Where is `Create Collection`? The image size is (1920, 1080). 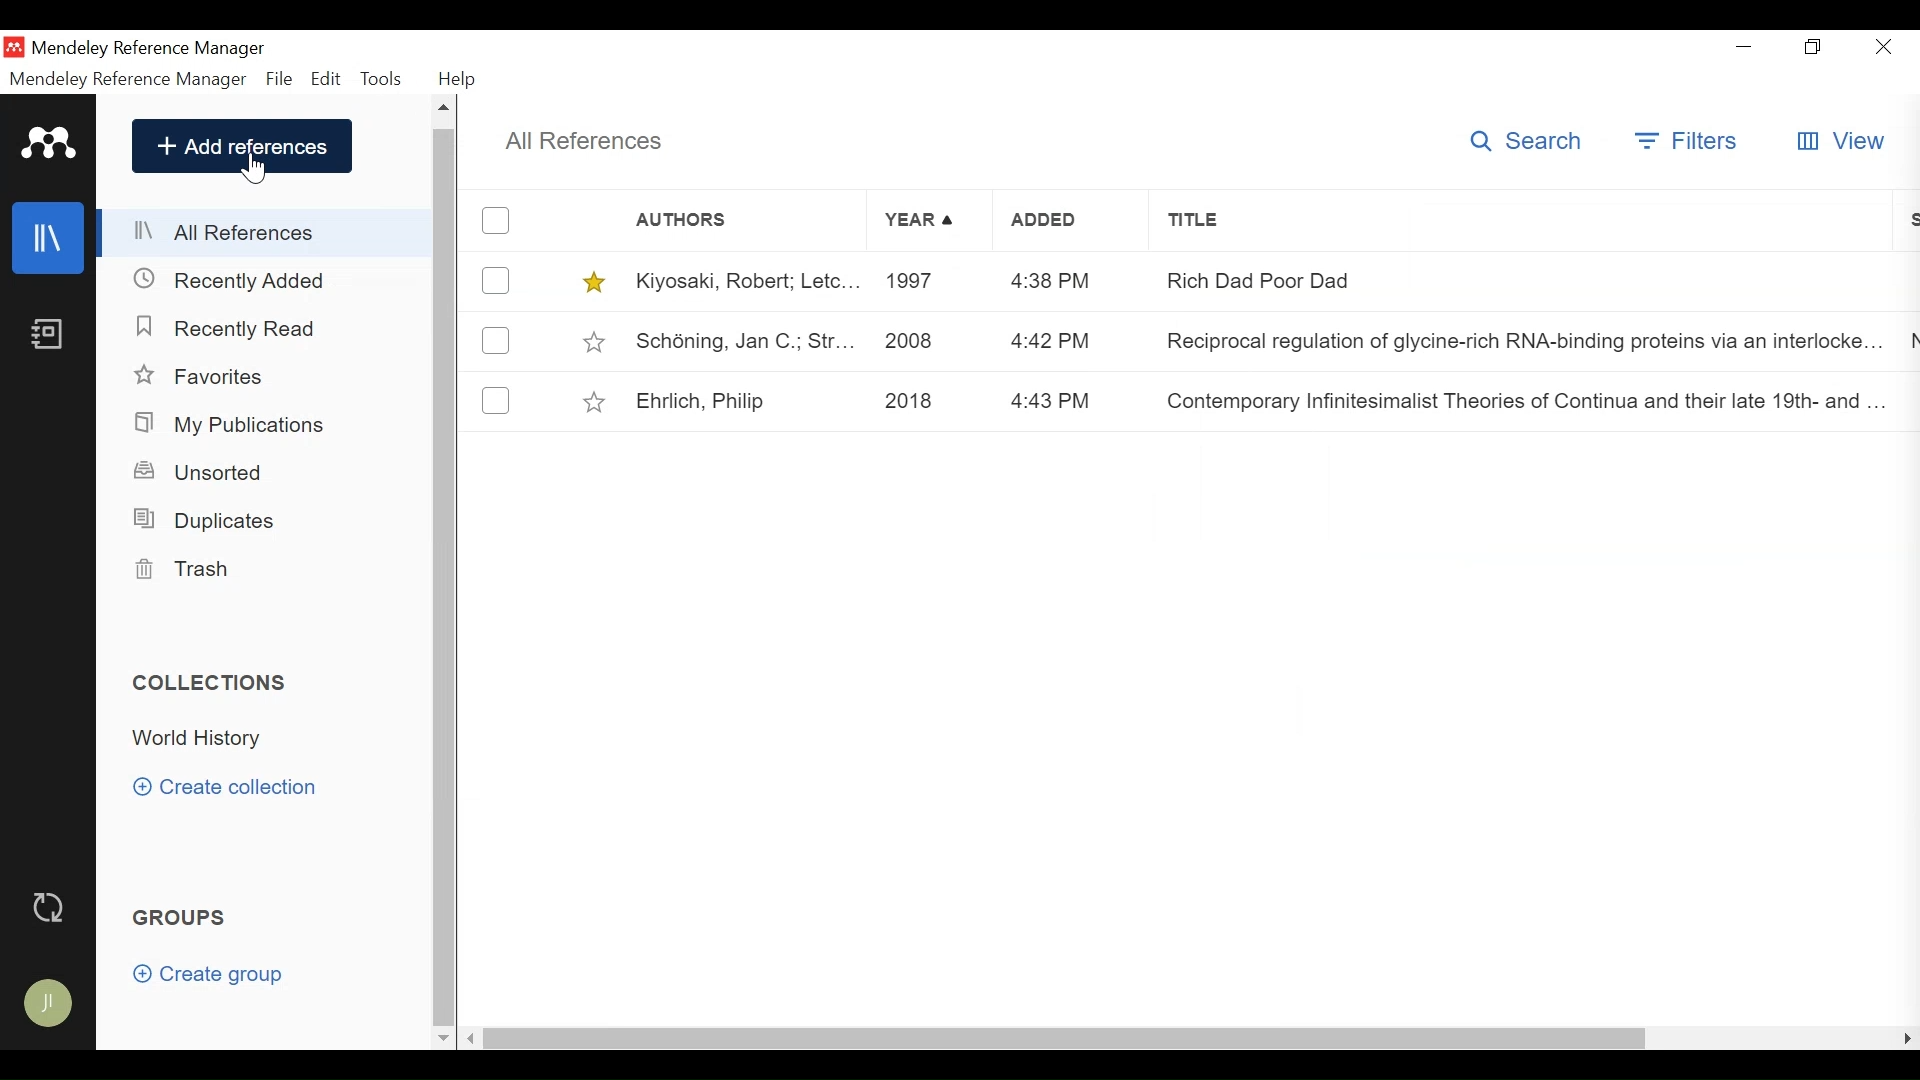
Create Collection is located at coordinates (232, 787).